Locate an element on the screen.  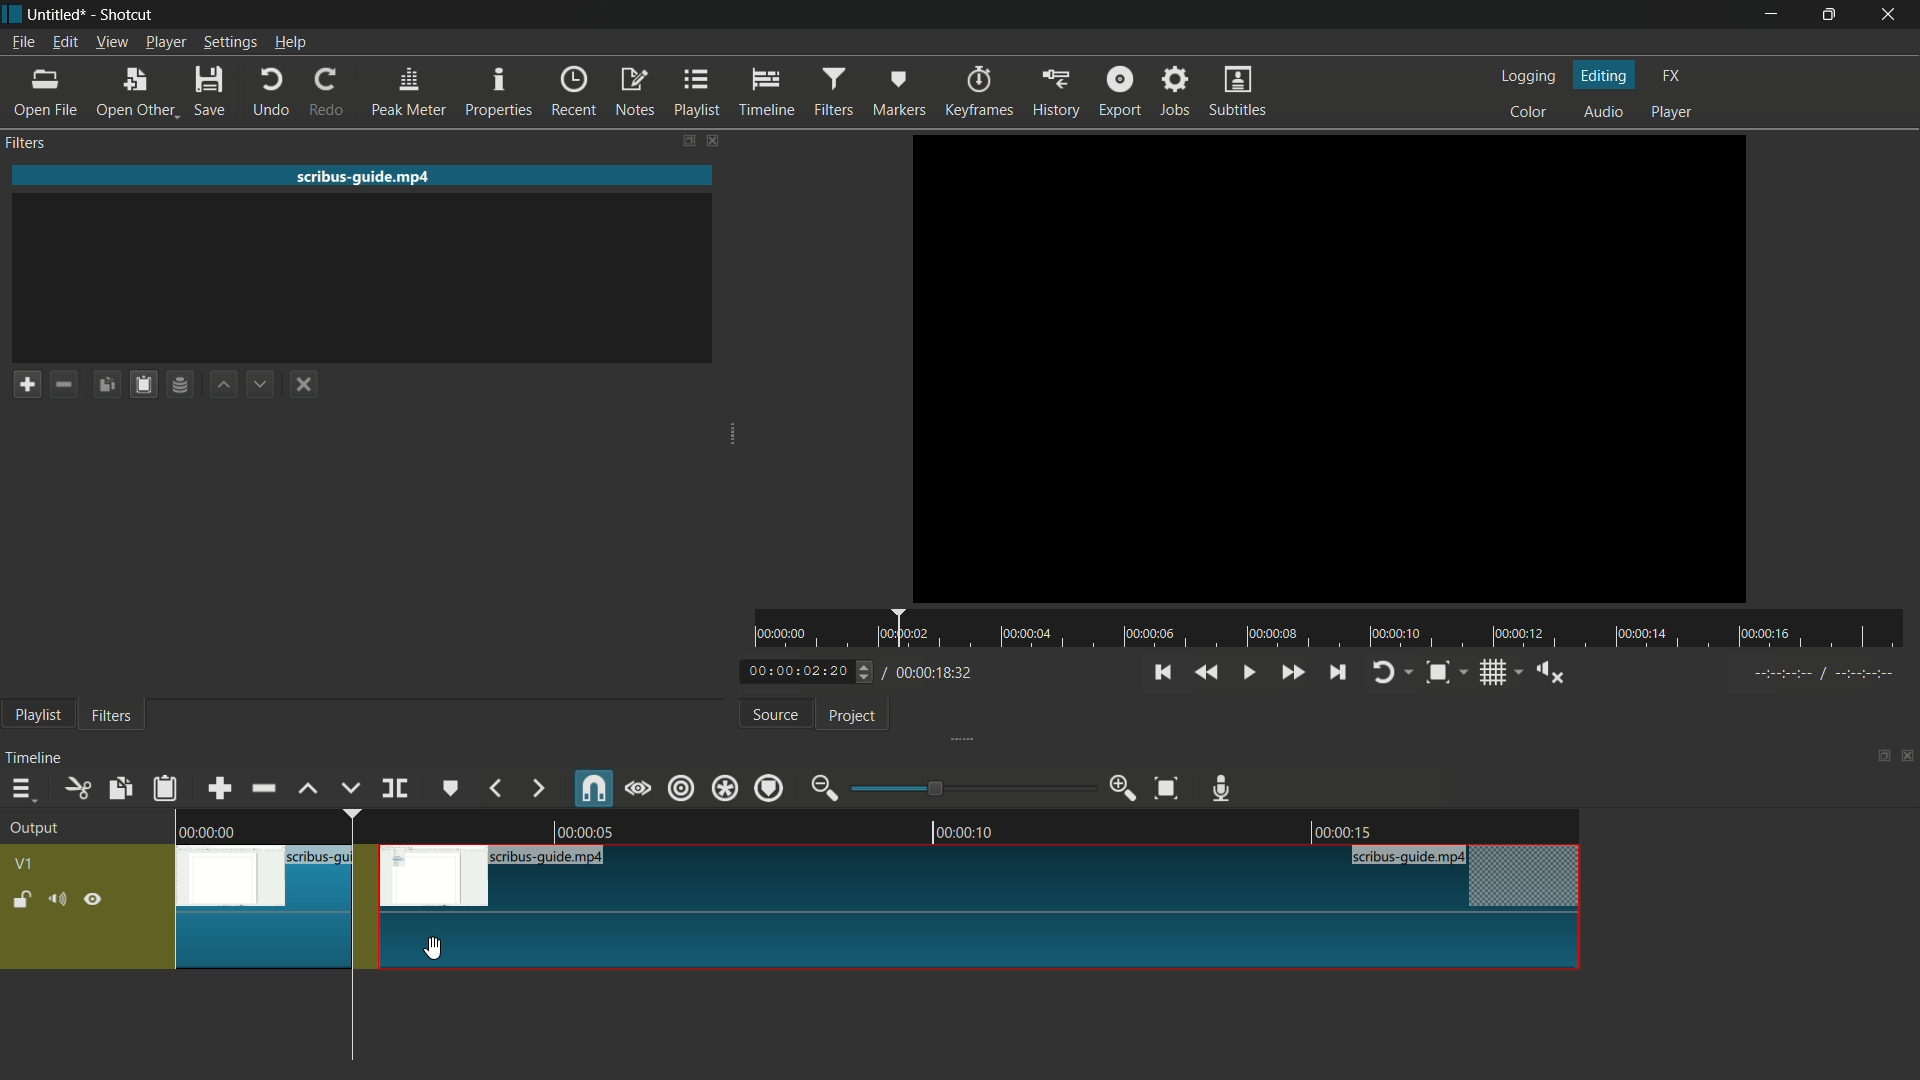
help menu is located at coordinates (291, 43).